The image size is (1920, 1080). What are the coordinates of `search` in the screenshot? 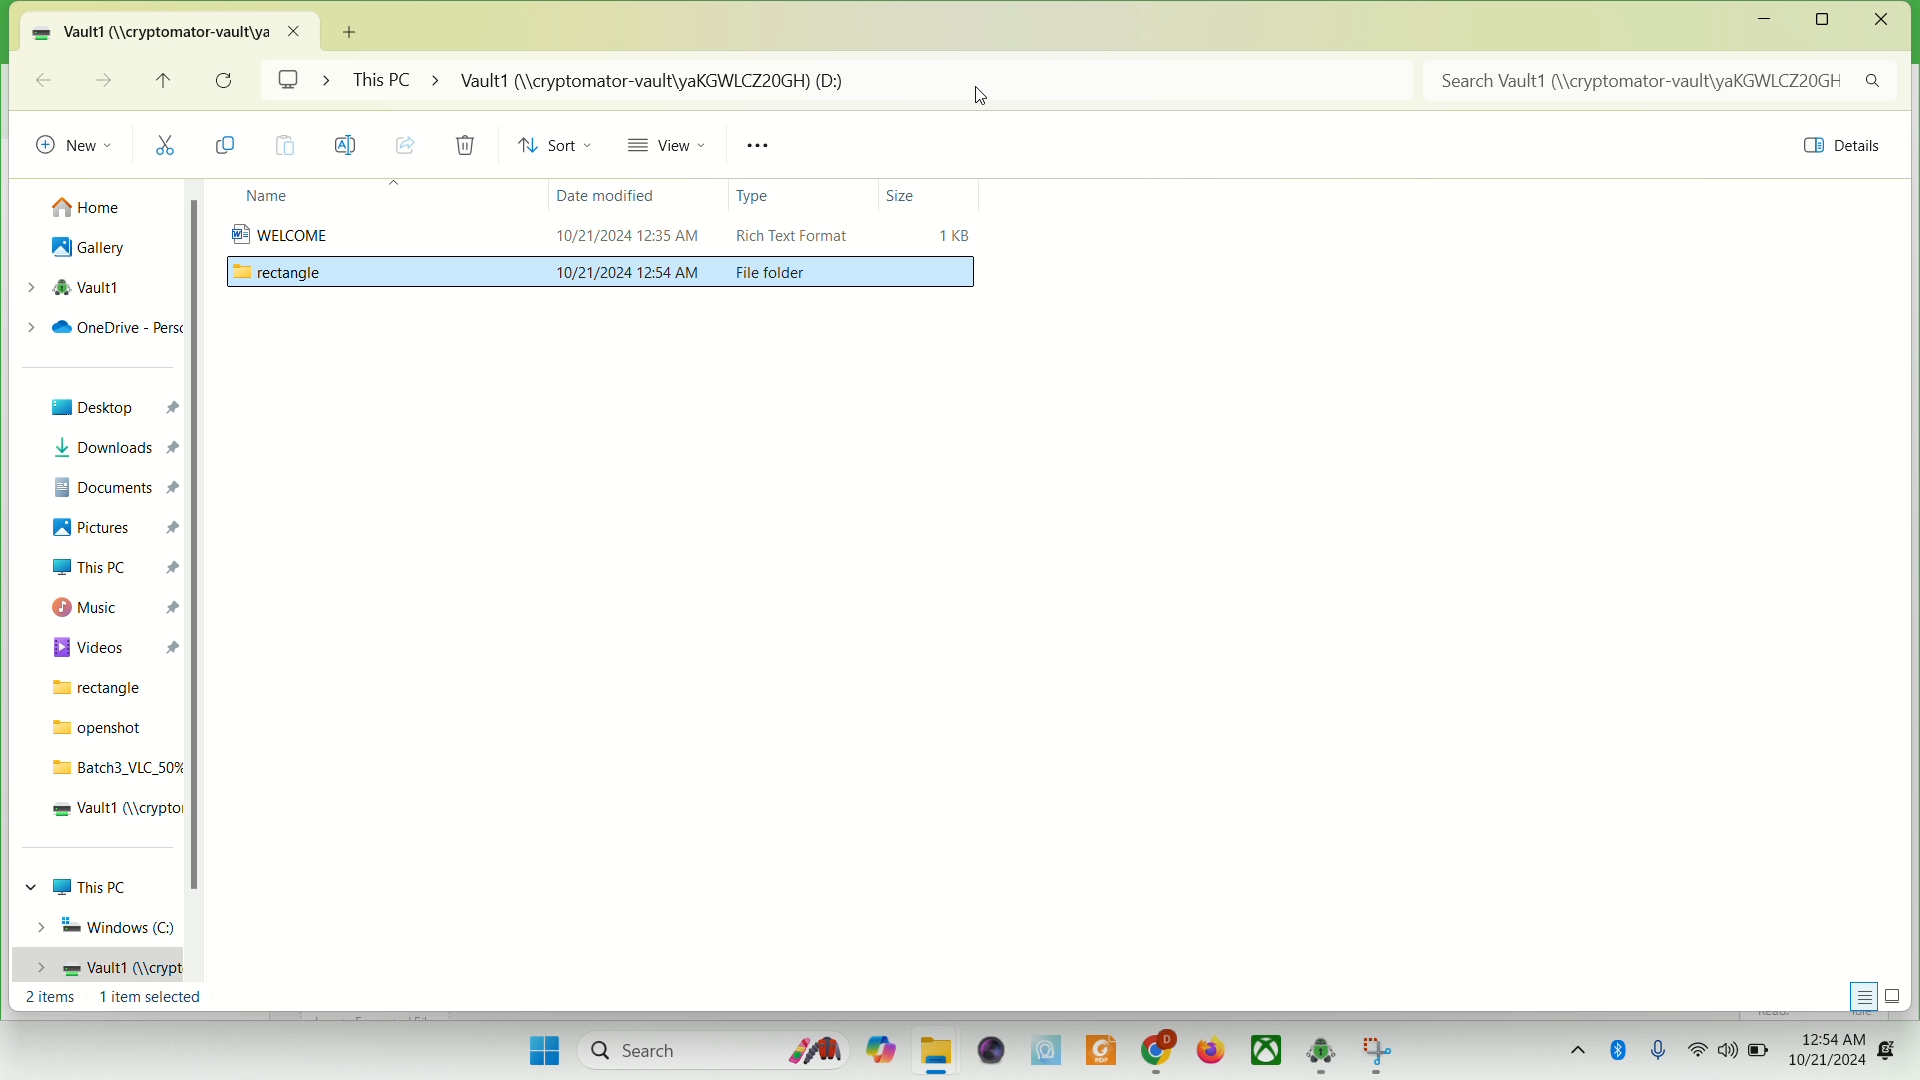 It's located at (707, 1051).